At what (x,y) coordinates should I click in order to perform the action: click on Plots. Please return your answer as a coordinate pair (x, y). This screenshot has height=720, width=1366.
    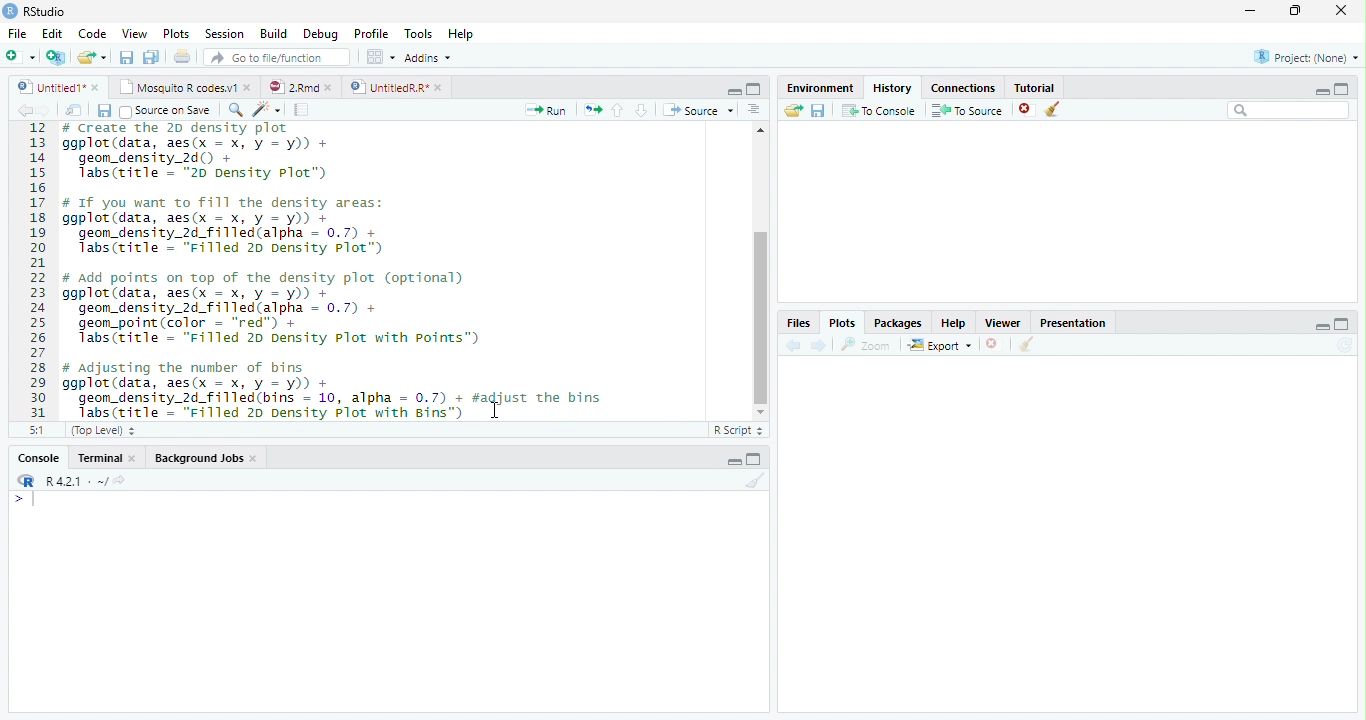
    Looking at the image, I should click on (841, 322).